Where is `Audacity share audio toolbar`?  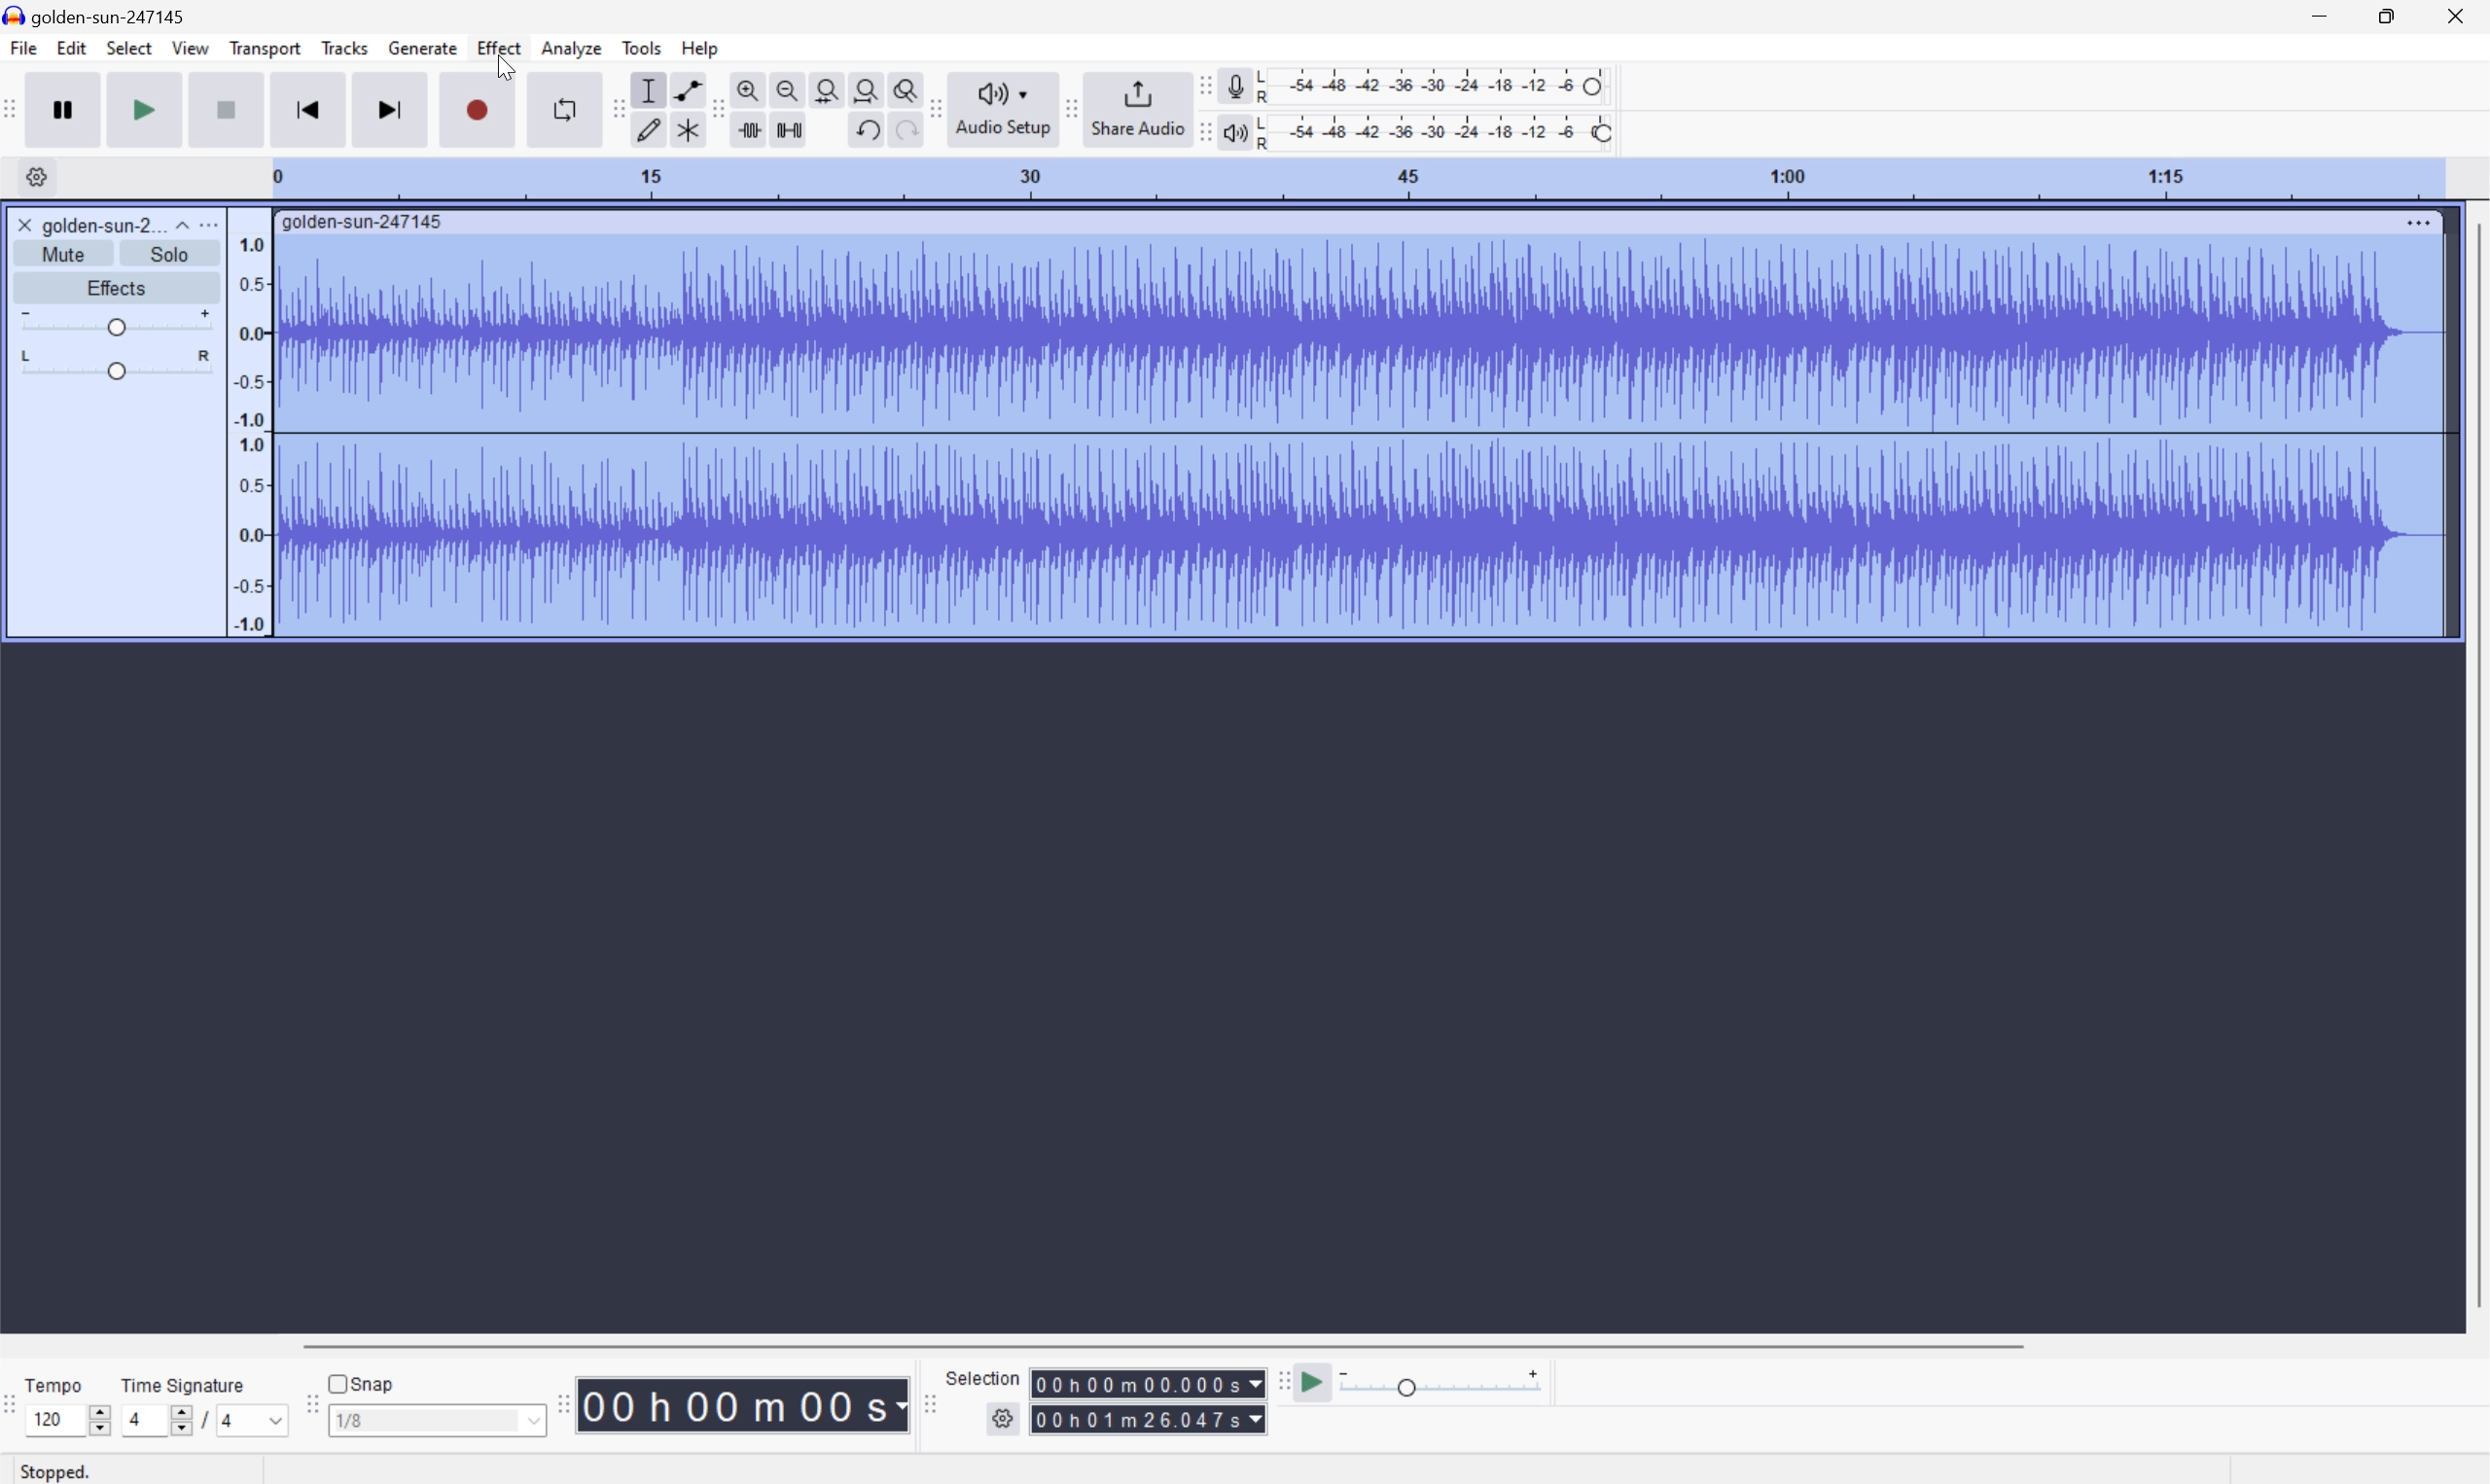 Audacity share audio toolbar is located at coordinates (1072, 110).